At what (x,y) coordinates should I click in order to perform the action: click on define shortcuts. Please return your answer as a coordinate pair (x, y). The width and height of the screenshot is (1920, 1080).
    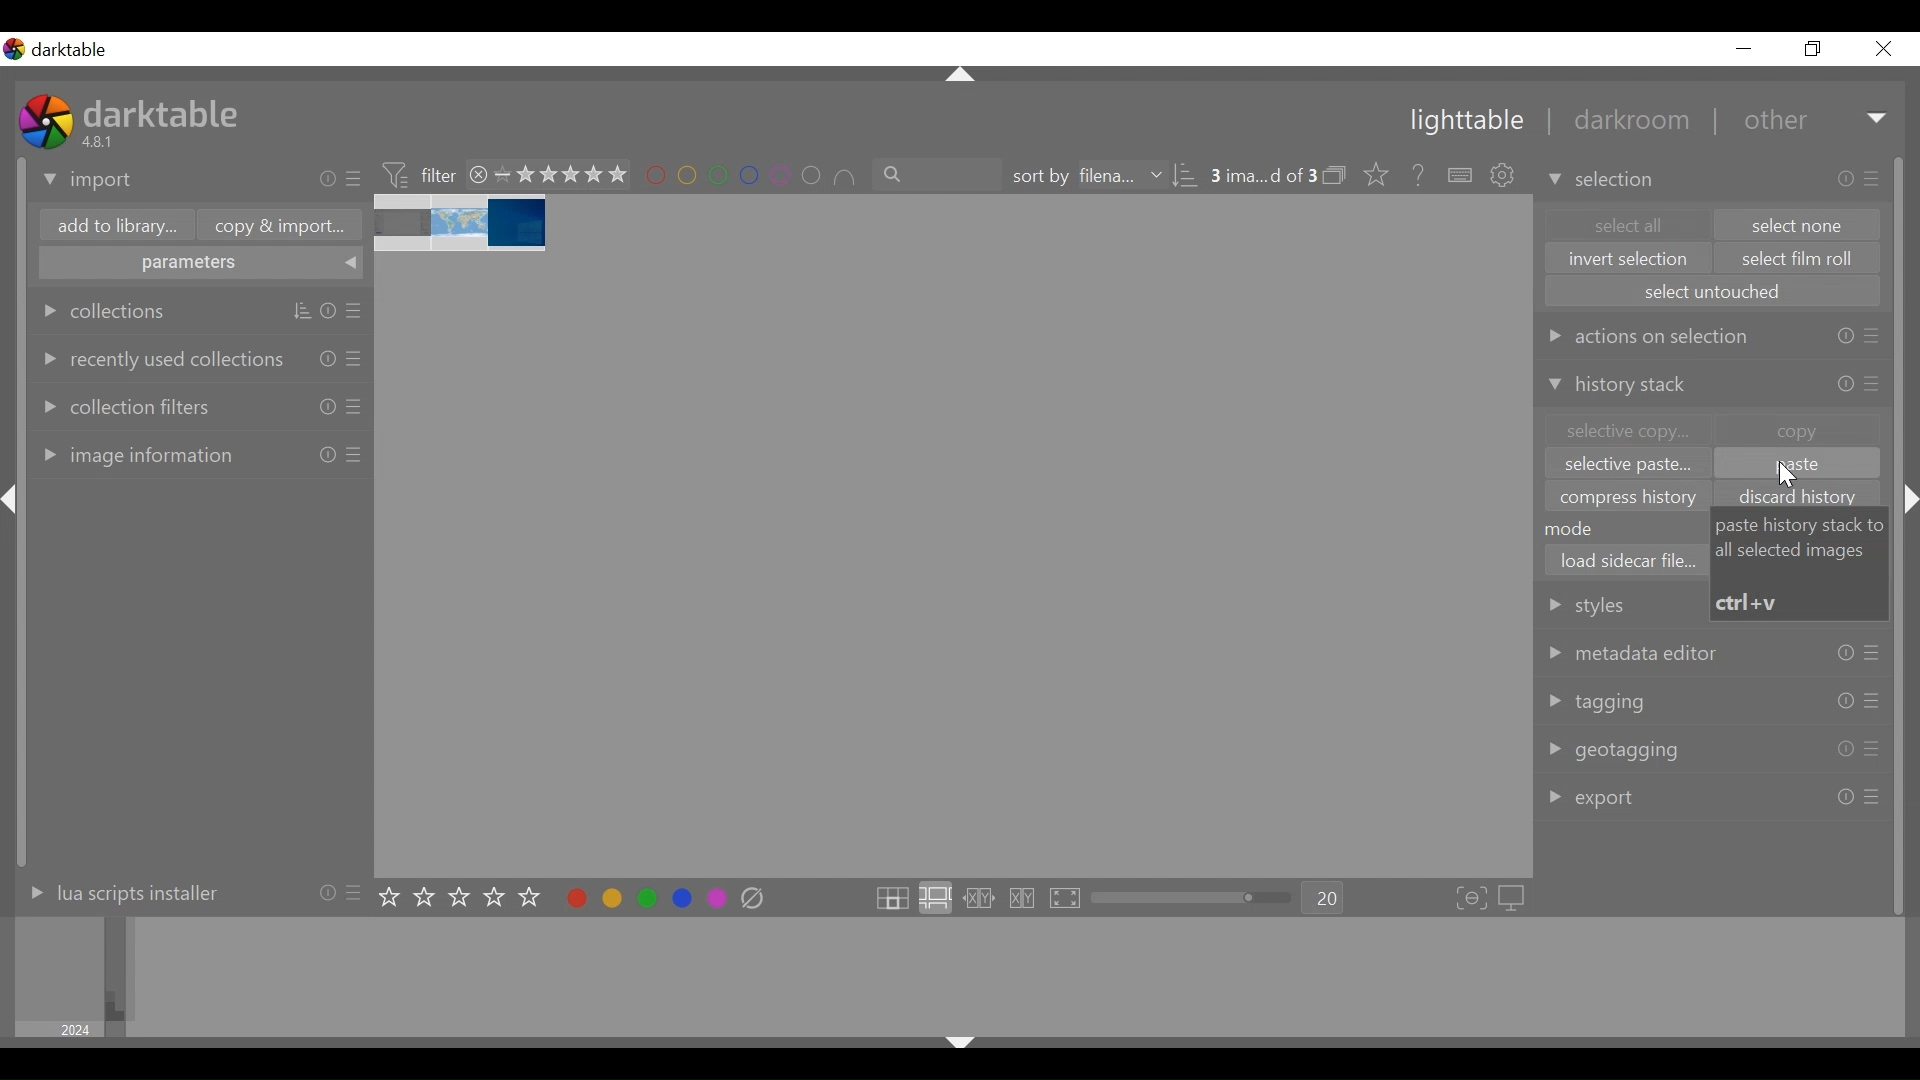
    Looking at the image, I should click on (1462, 176).